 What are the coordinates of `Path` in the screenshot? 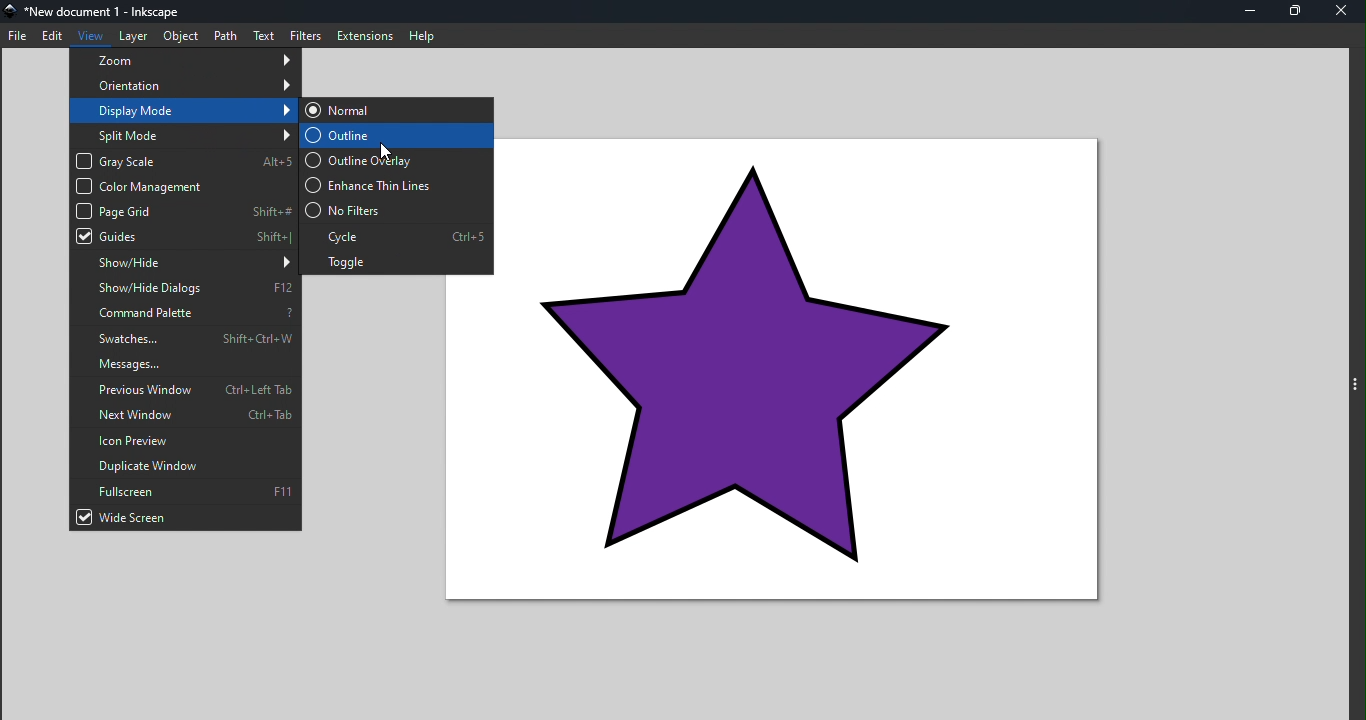 It's located at (224, 33).